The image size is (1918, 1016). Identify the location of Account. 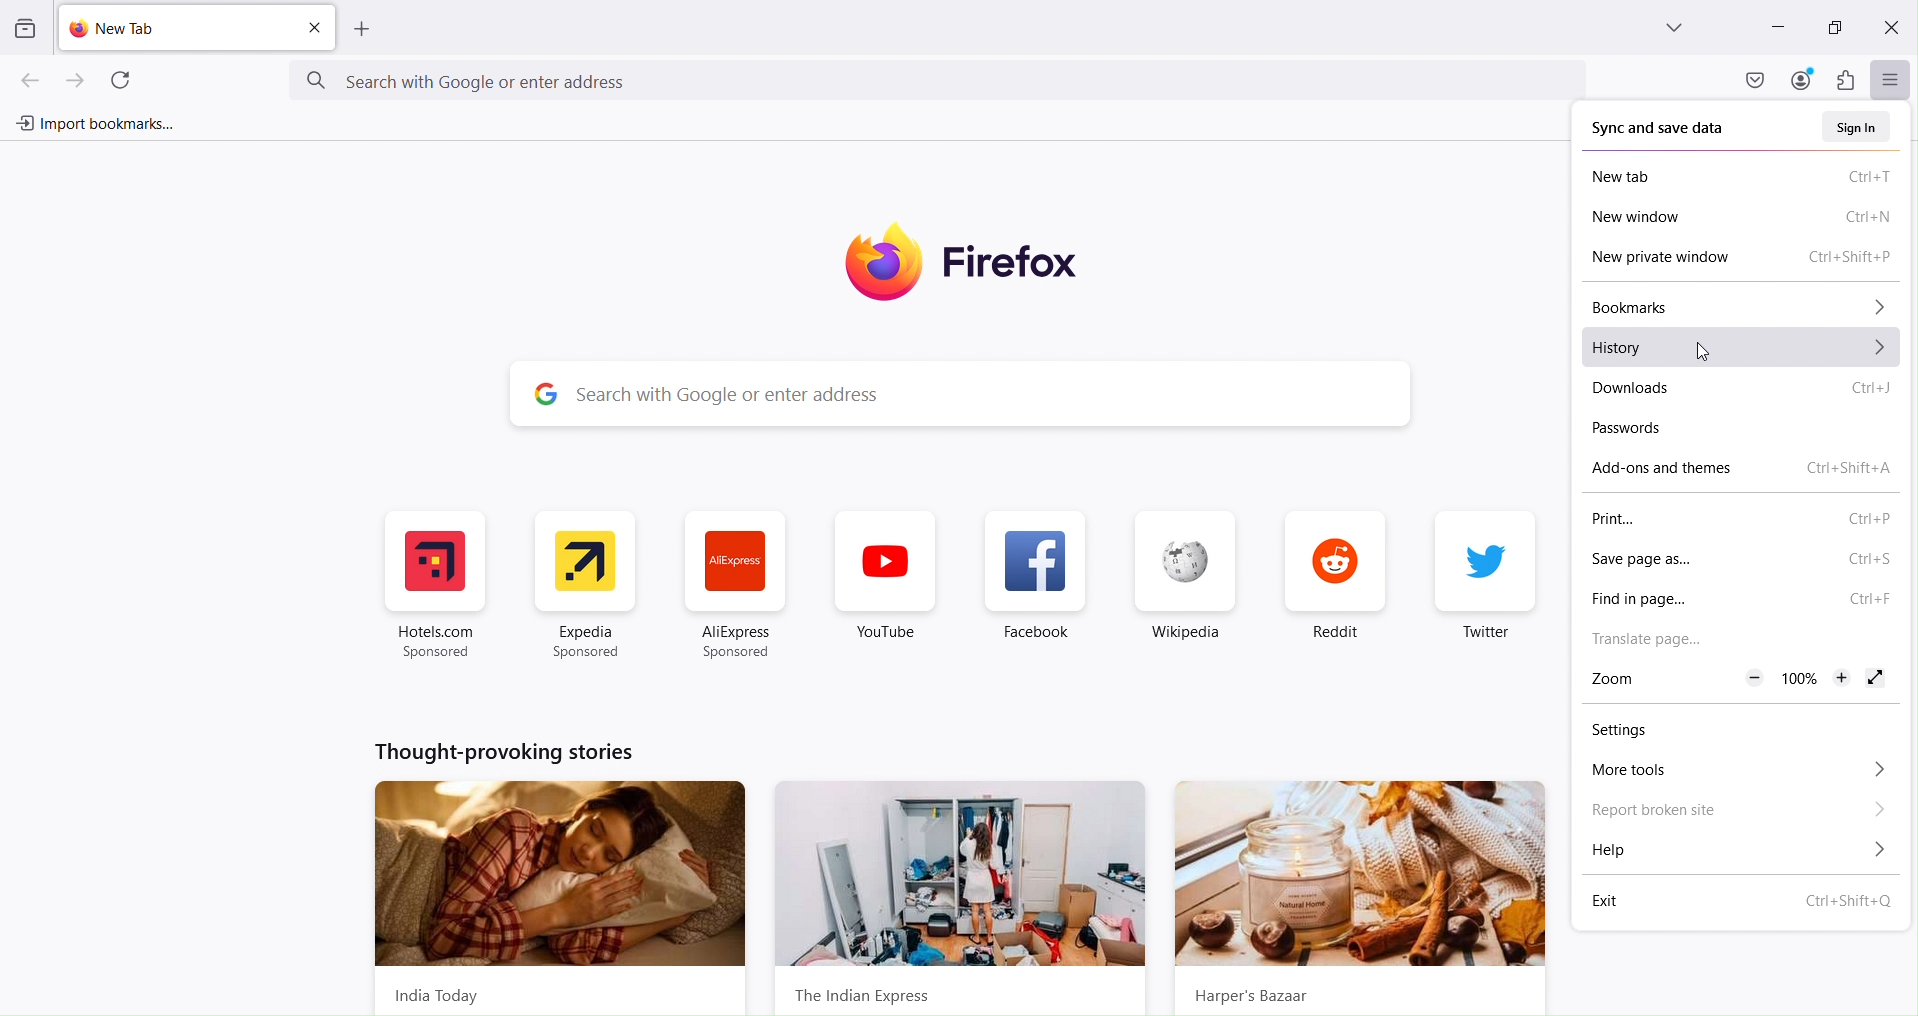
(1802, 79).